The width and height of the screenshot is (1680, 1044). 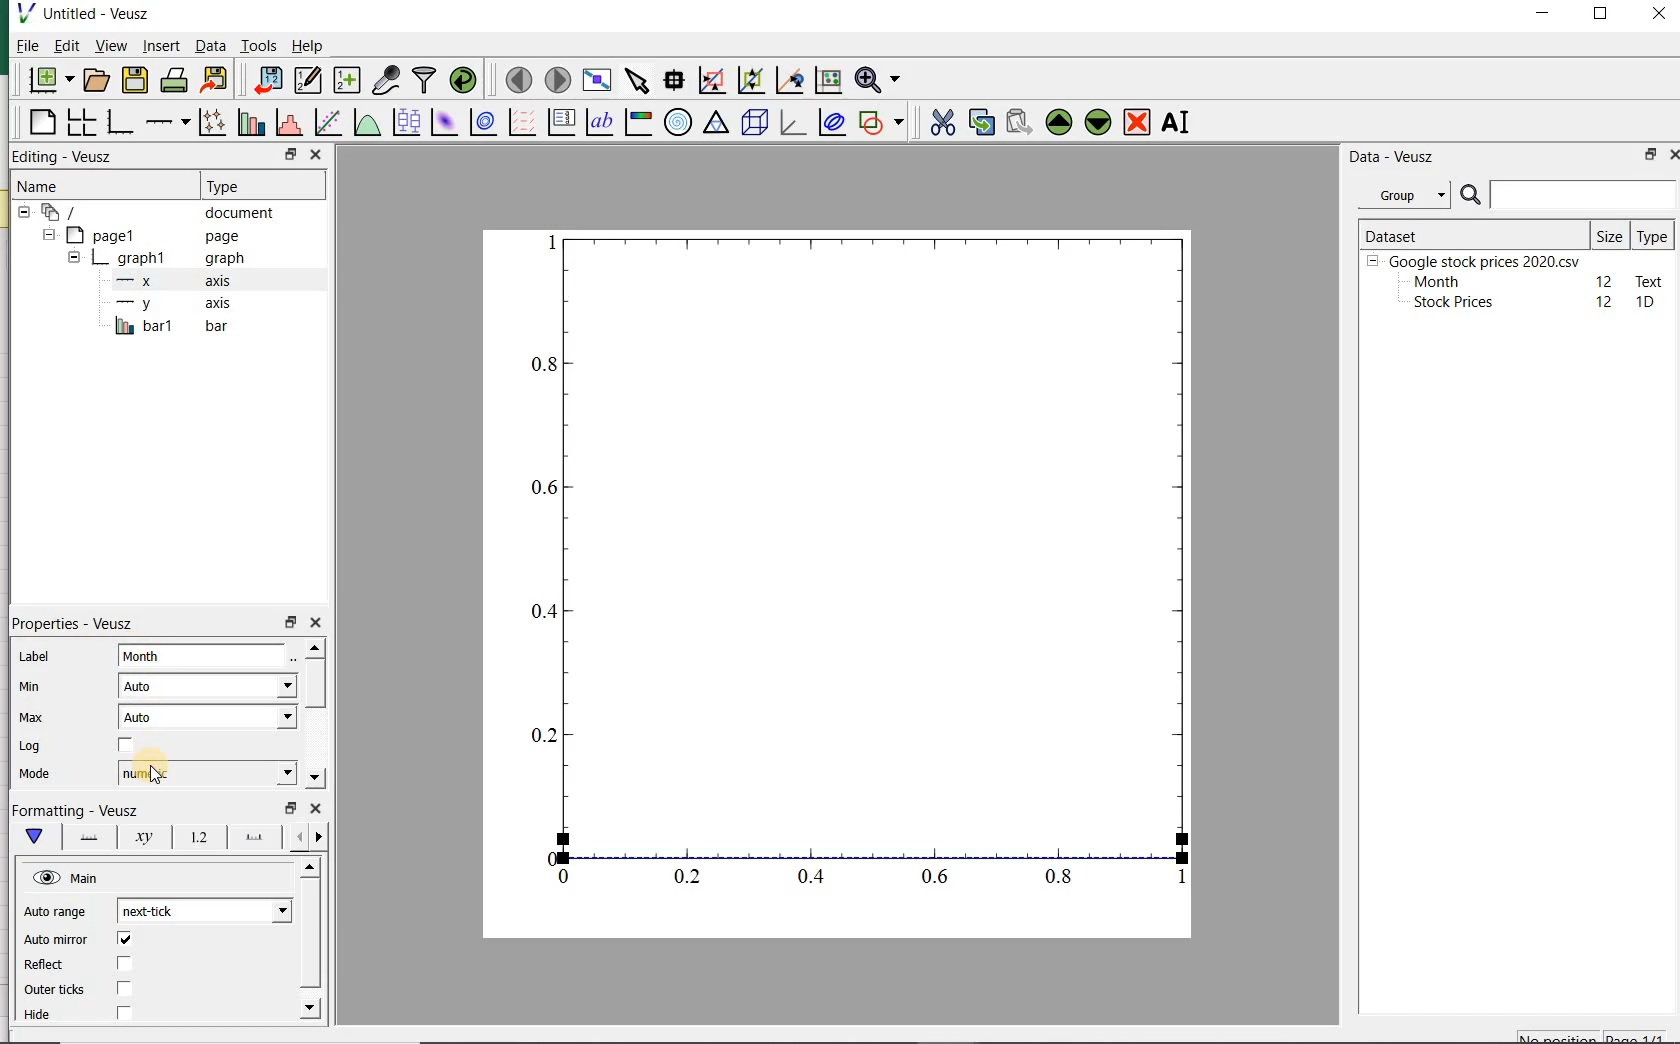 I want to click on remove the selected widget, so click(x=1138, y=122).